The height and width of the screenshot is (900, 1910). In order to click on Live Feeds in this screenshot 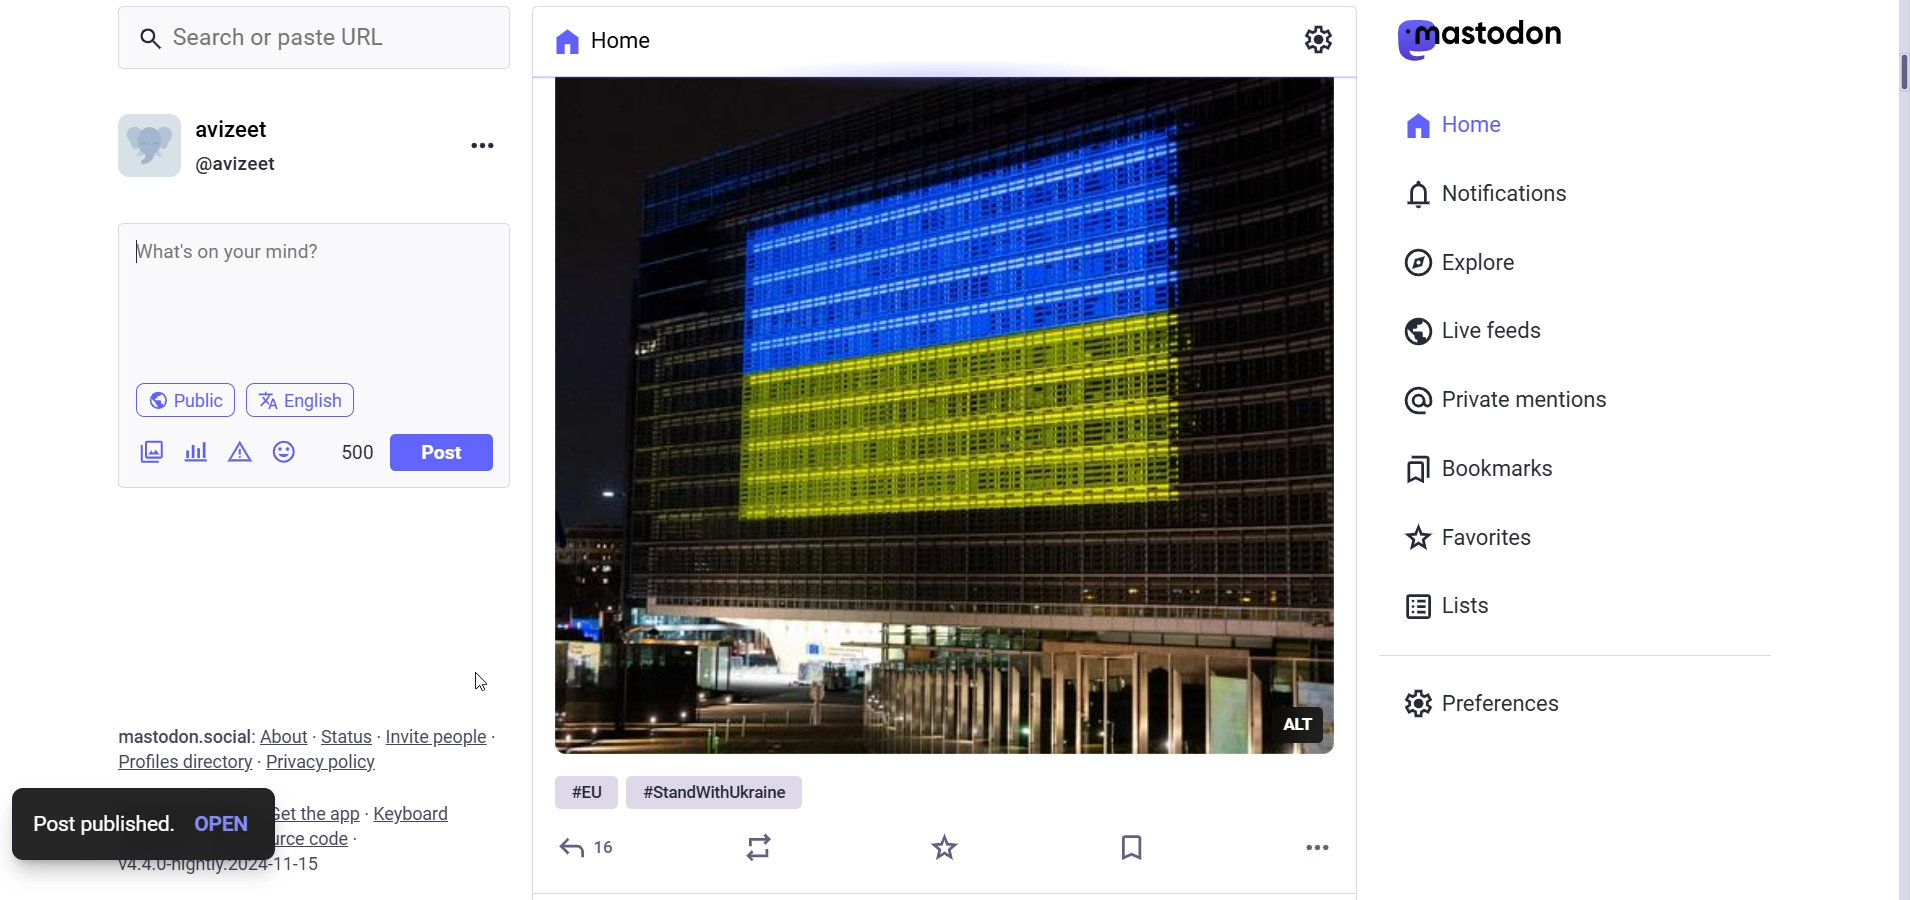, I will do `click(1481, 328)`.